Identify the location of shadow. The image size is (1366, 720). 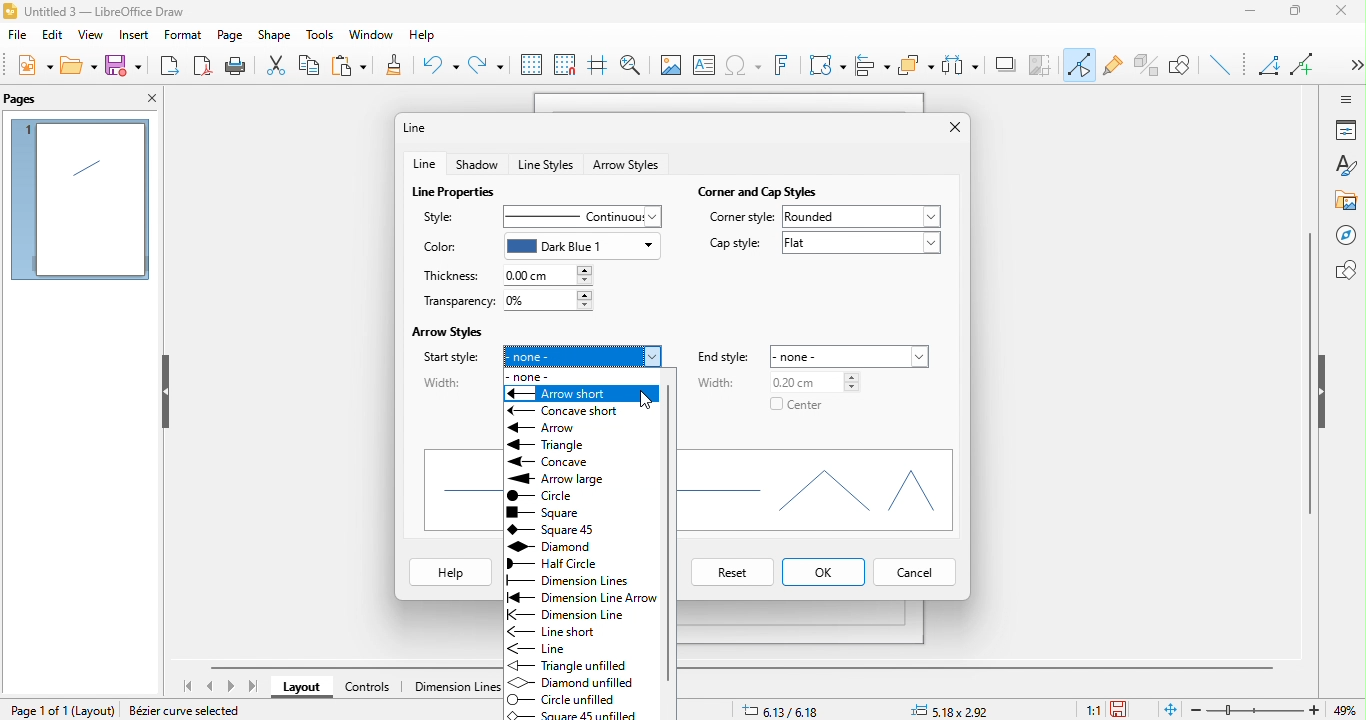
(479, 163).